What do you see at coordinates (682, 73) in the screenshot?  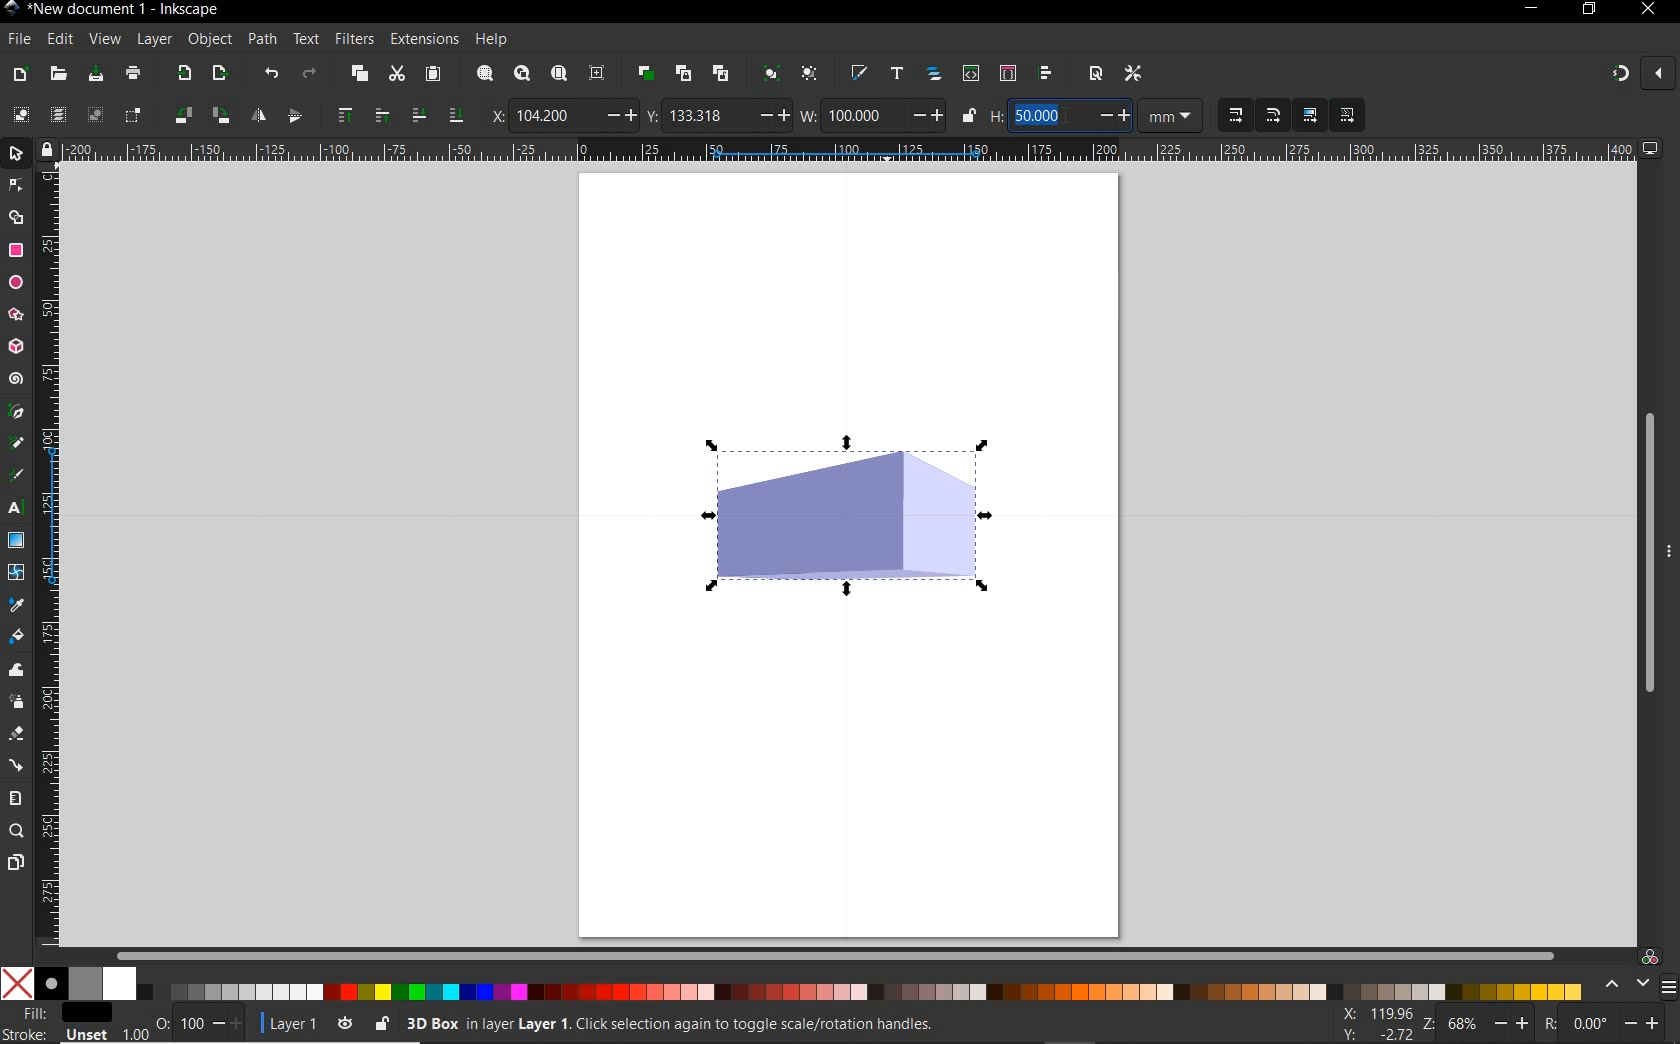 I see `create clone` at bounding box center [682, 73].